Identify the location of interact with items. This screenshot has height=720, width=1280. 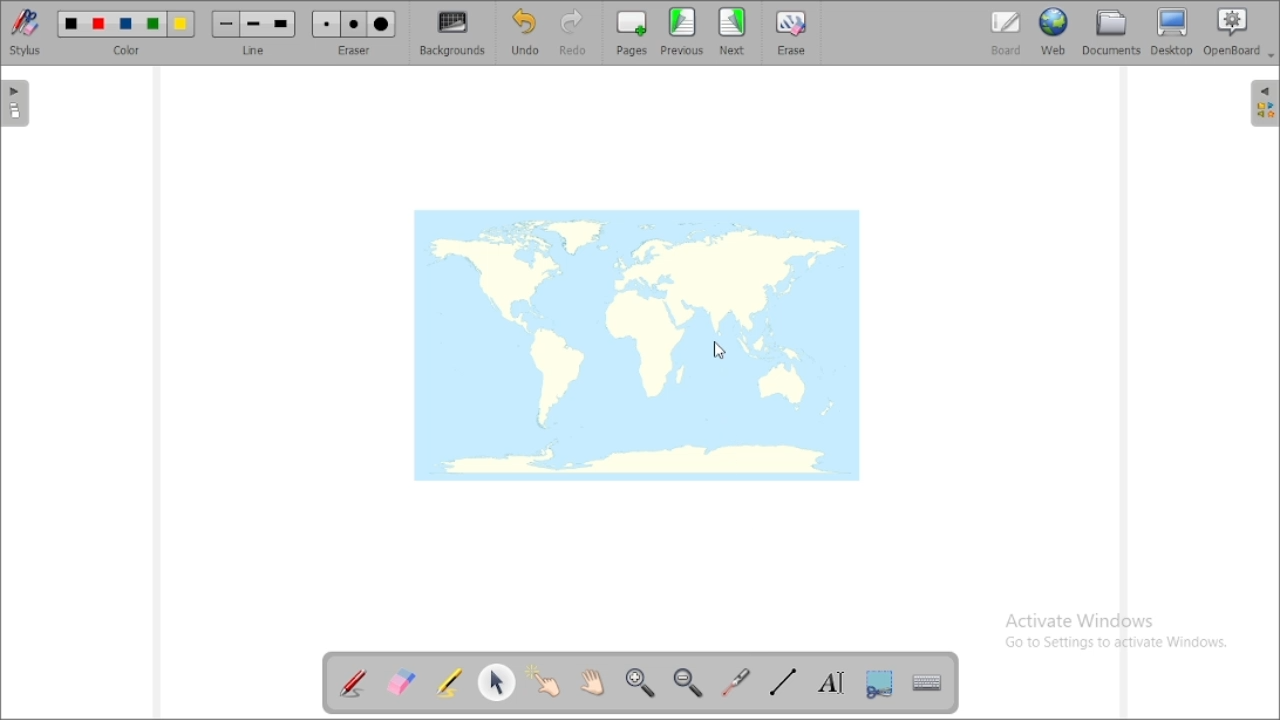
(543, 680).